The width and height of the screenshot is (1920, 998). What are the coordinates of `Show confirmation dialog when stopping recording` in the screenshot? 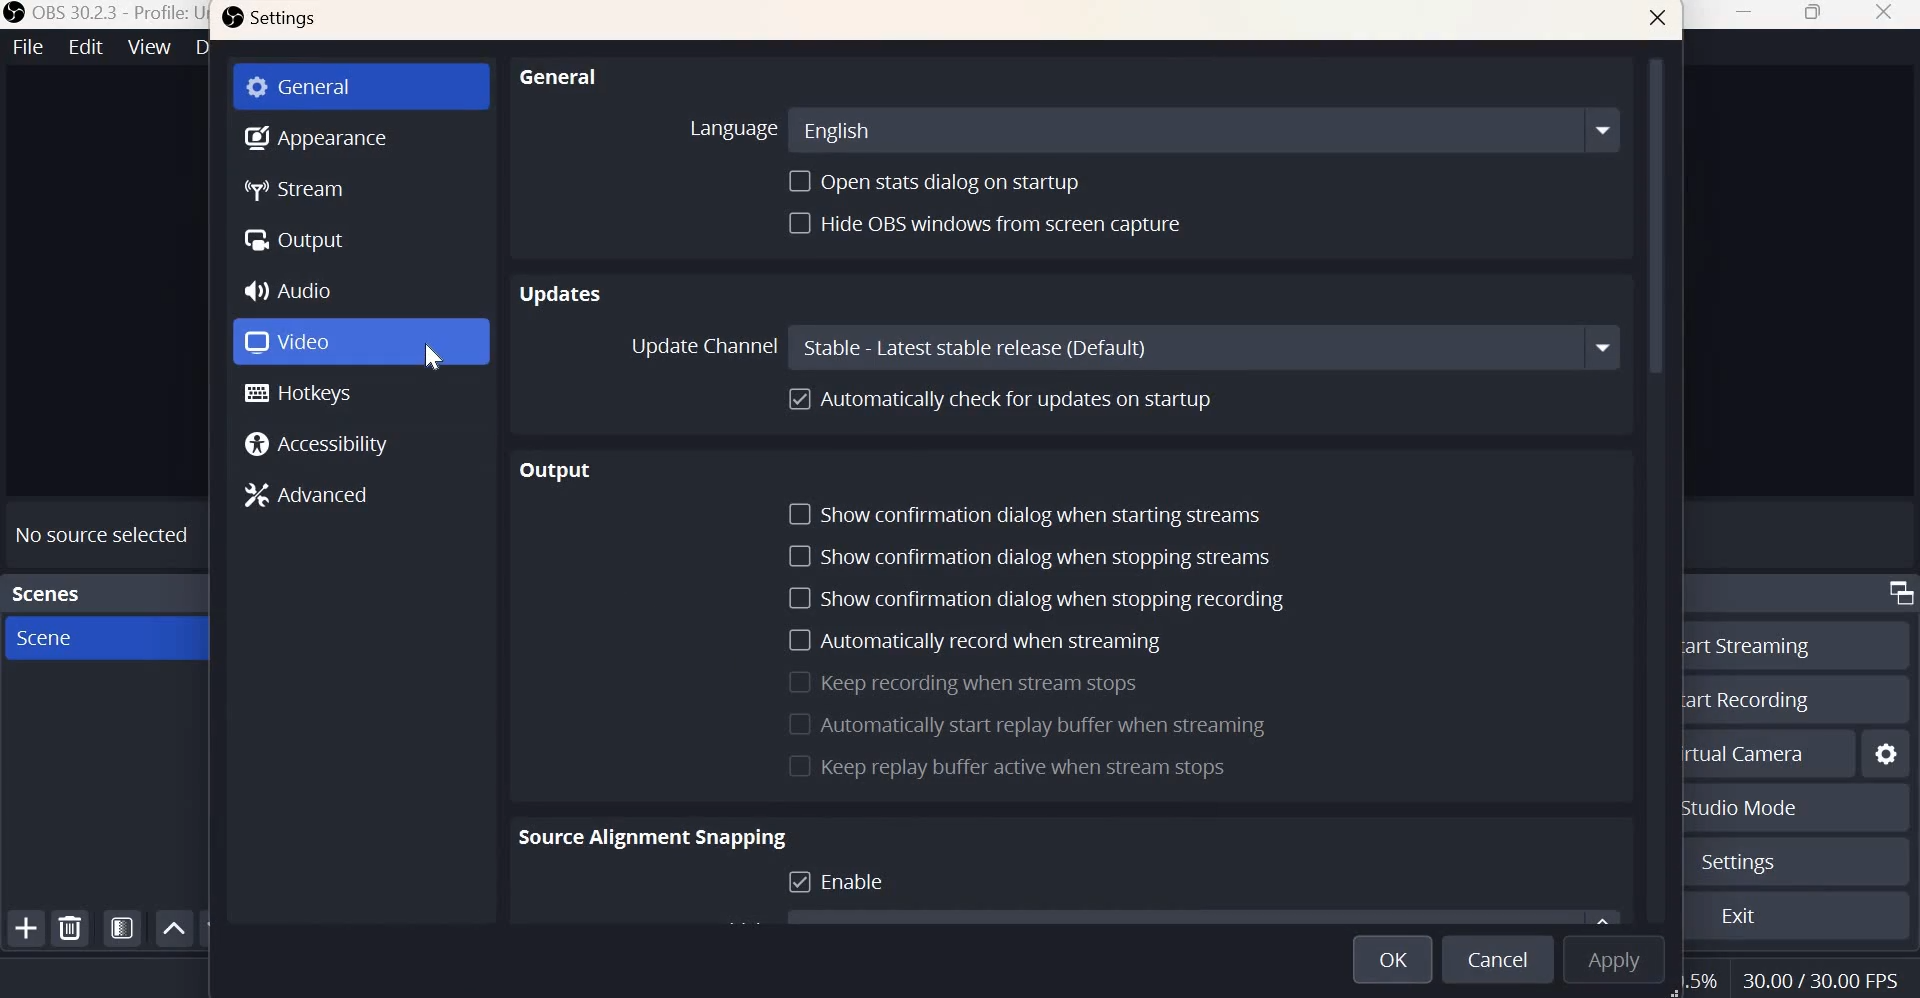 It's located at (1042, 597).